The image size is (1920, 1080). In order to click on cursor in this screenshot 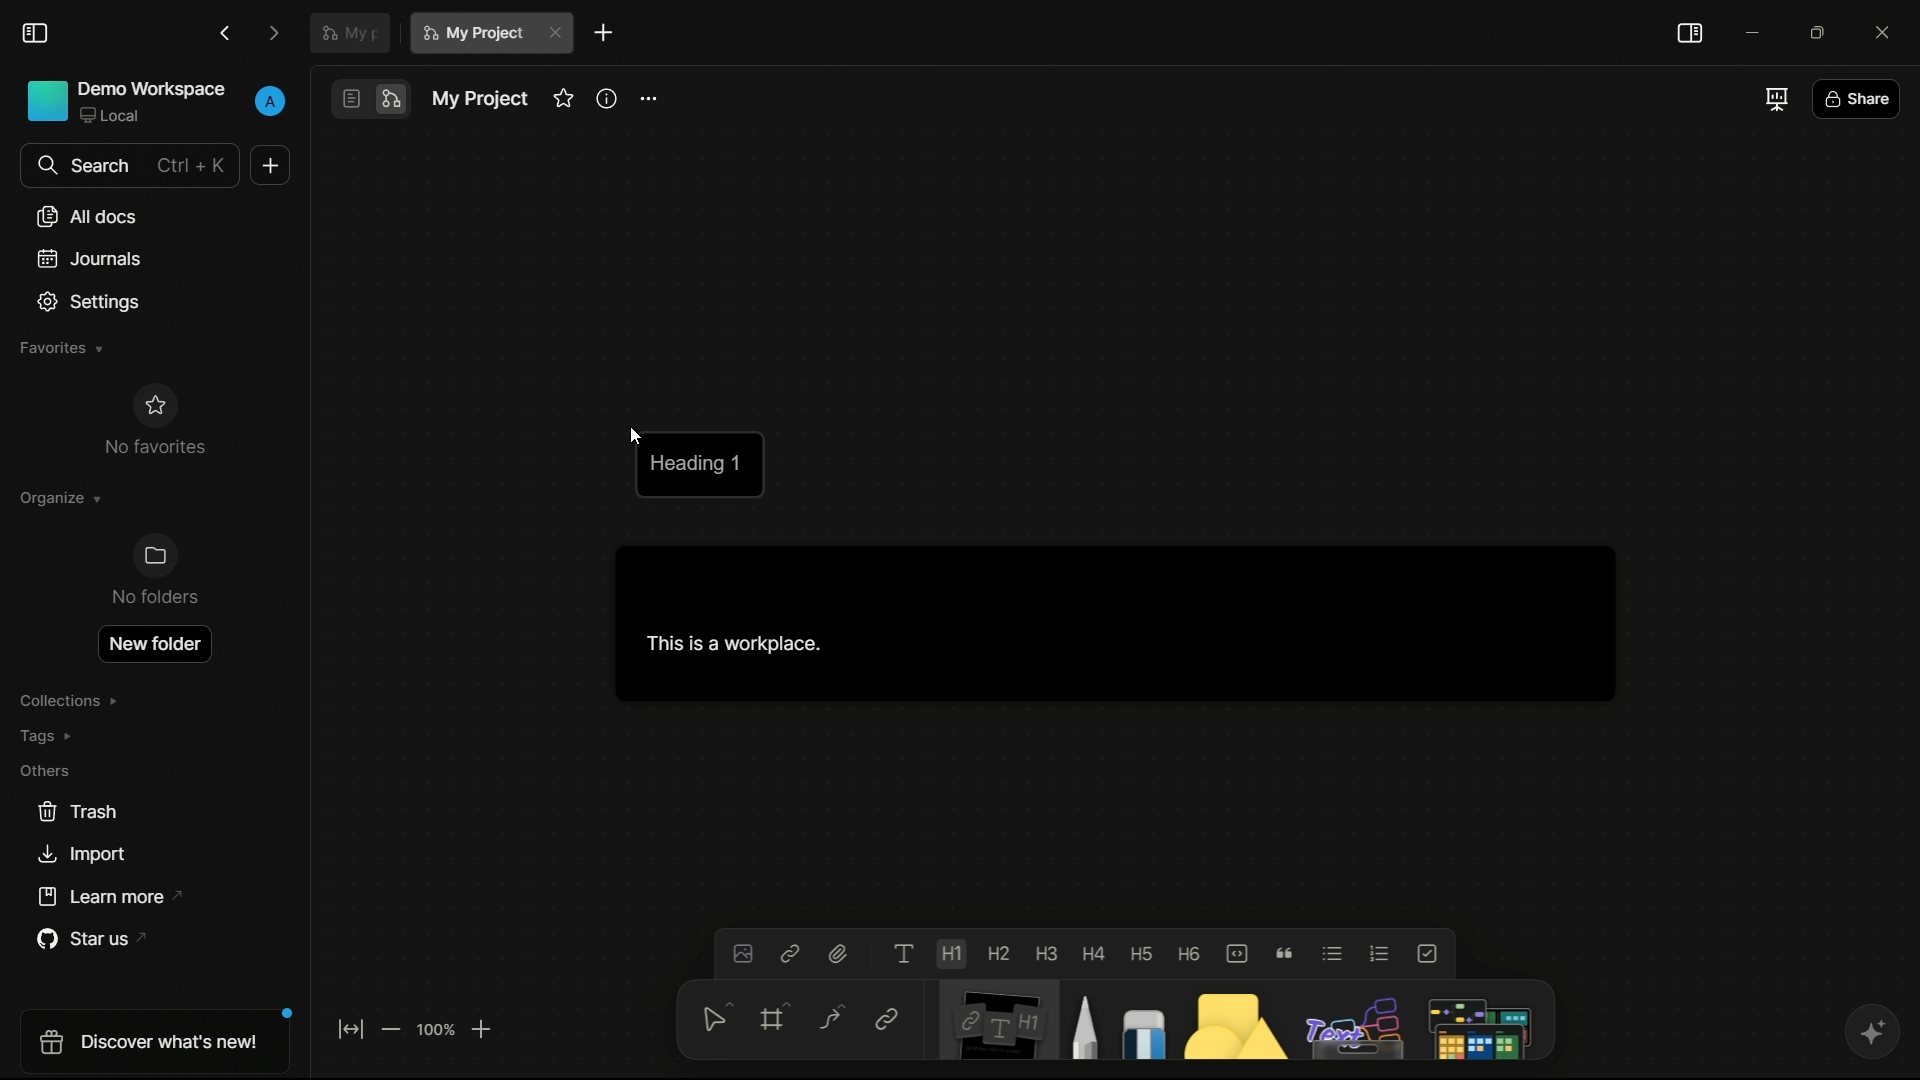, I will do `click(635, 438)`.